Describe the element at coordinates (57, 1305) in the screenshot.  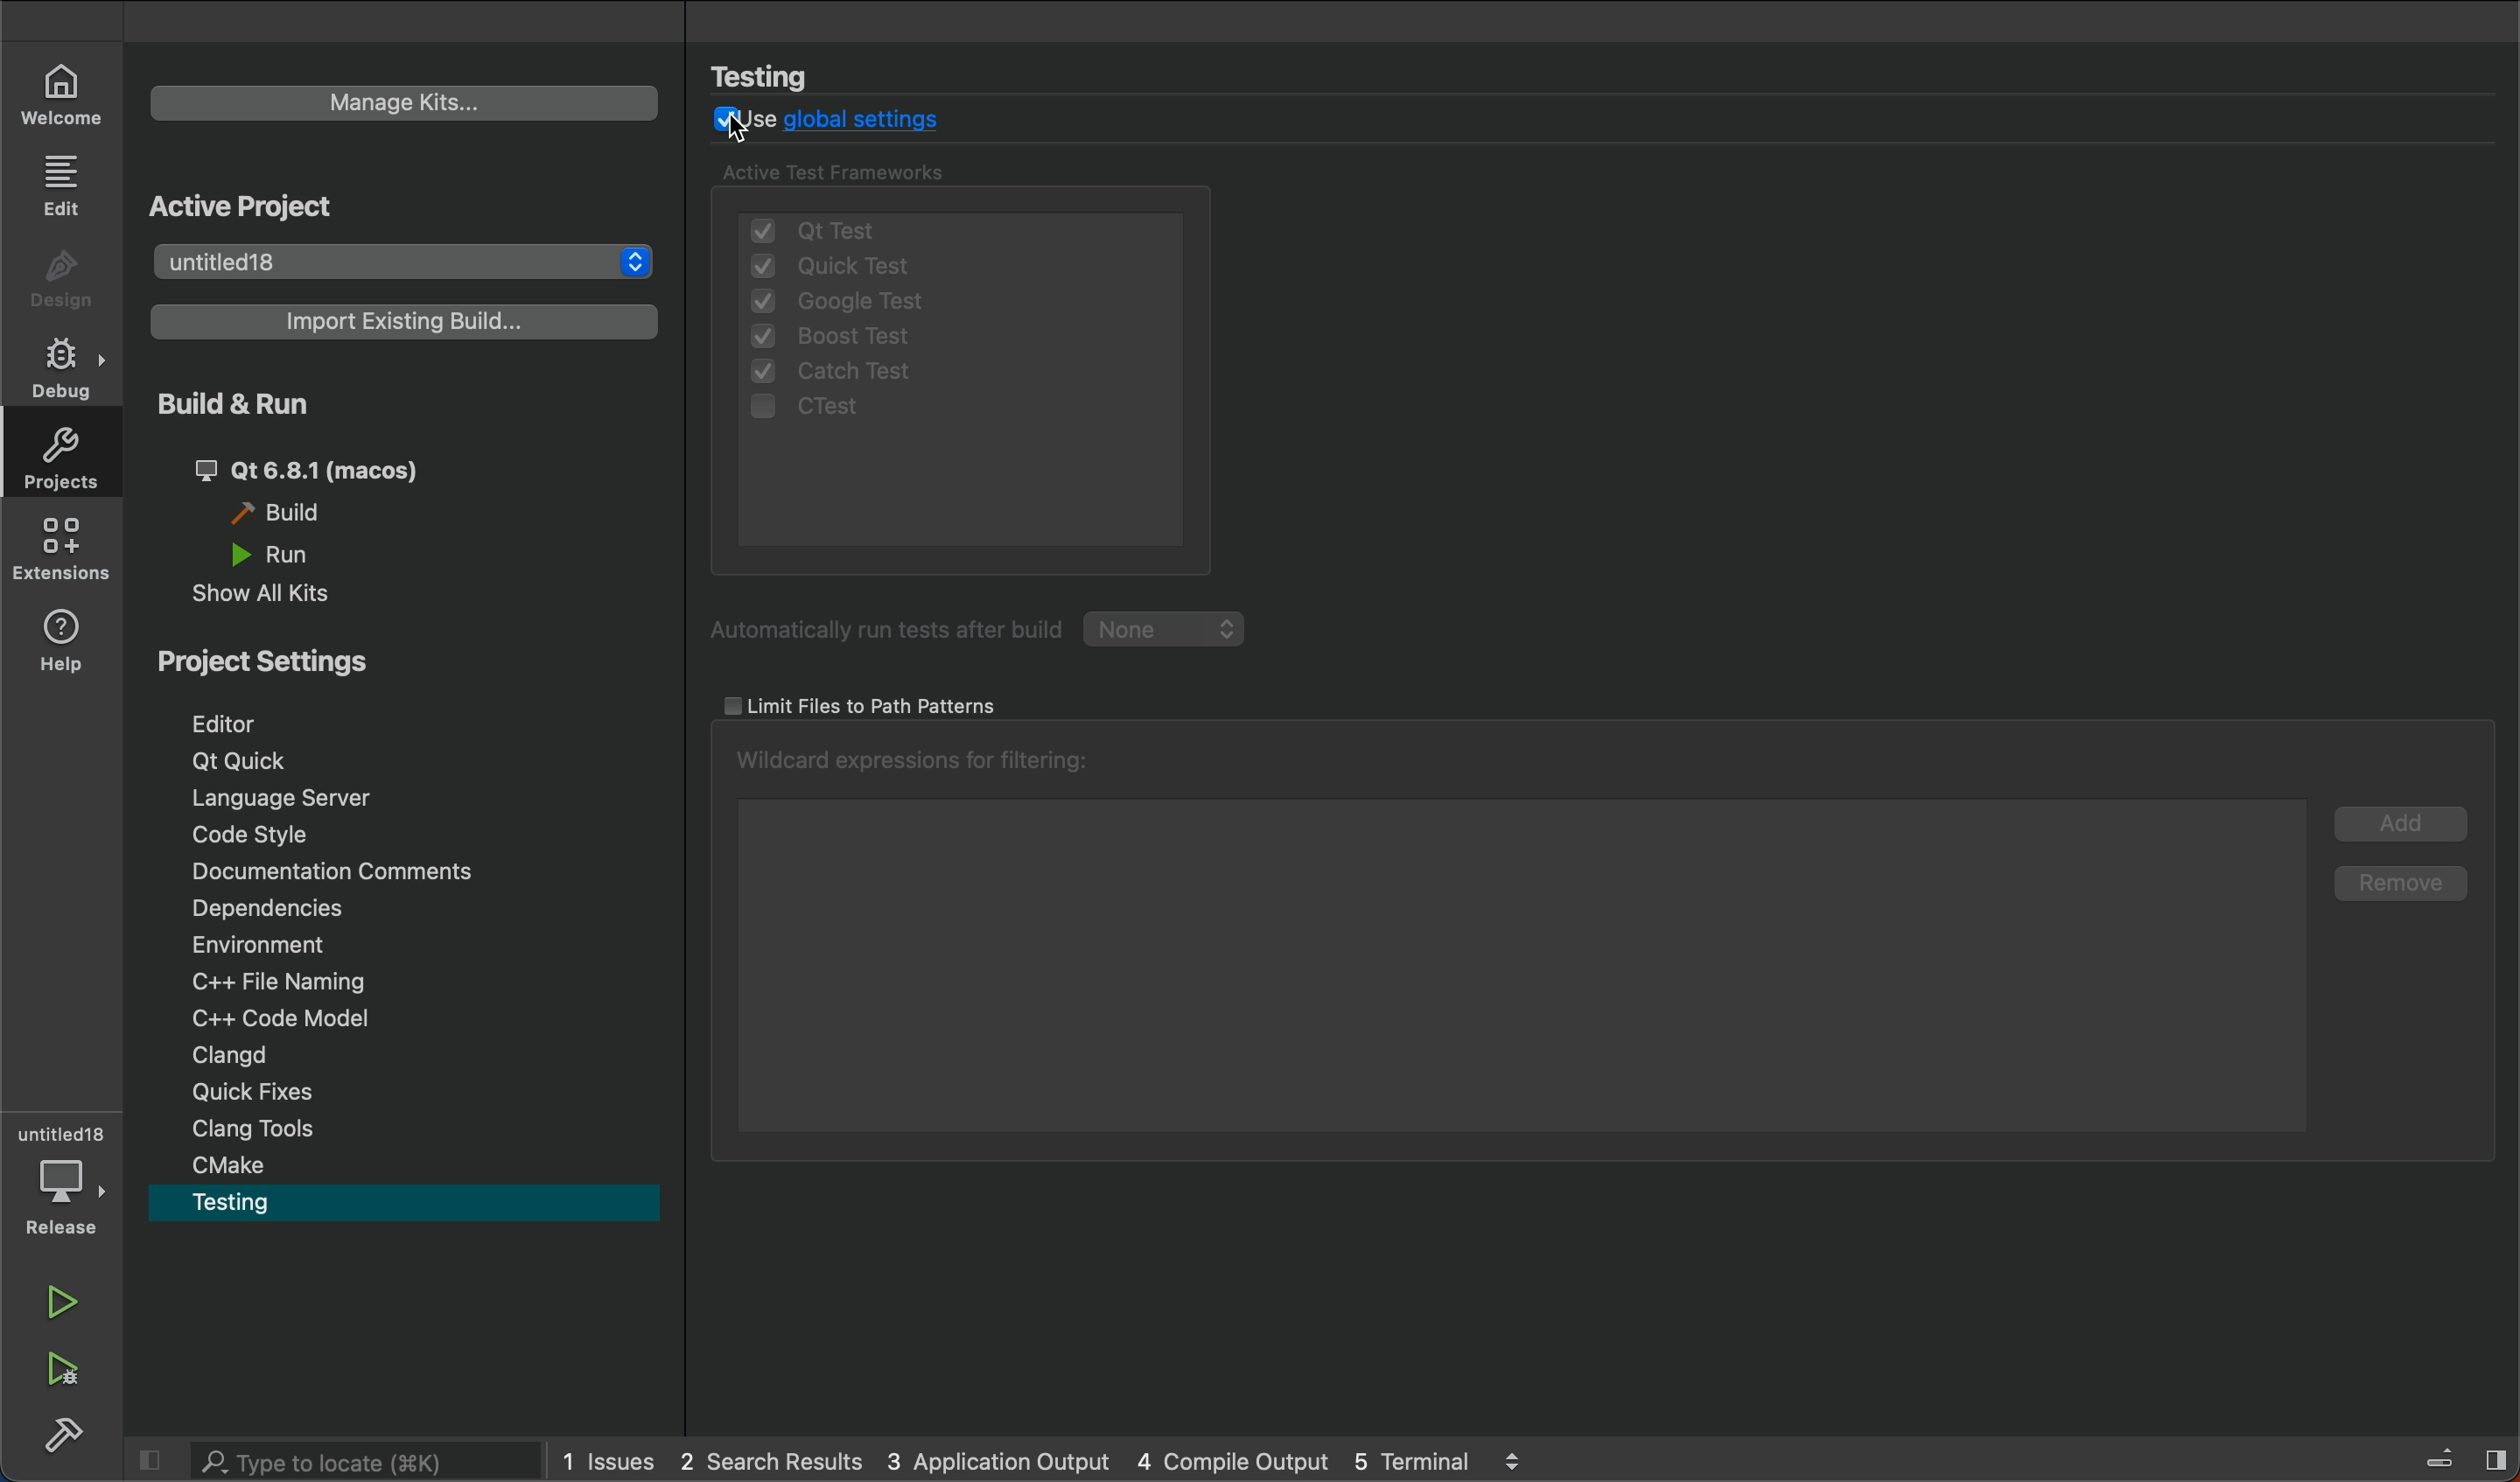
I see `run` at that location.